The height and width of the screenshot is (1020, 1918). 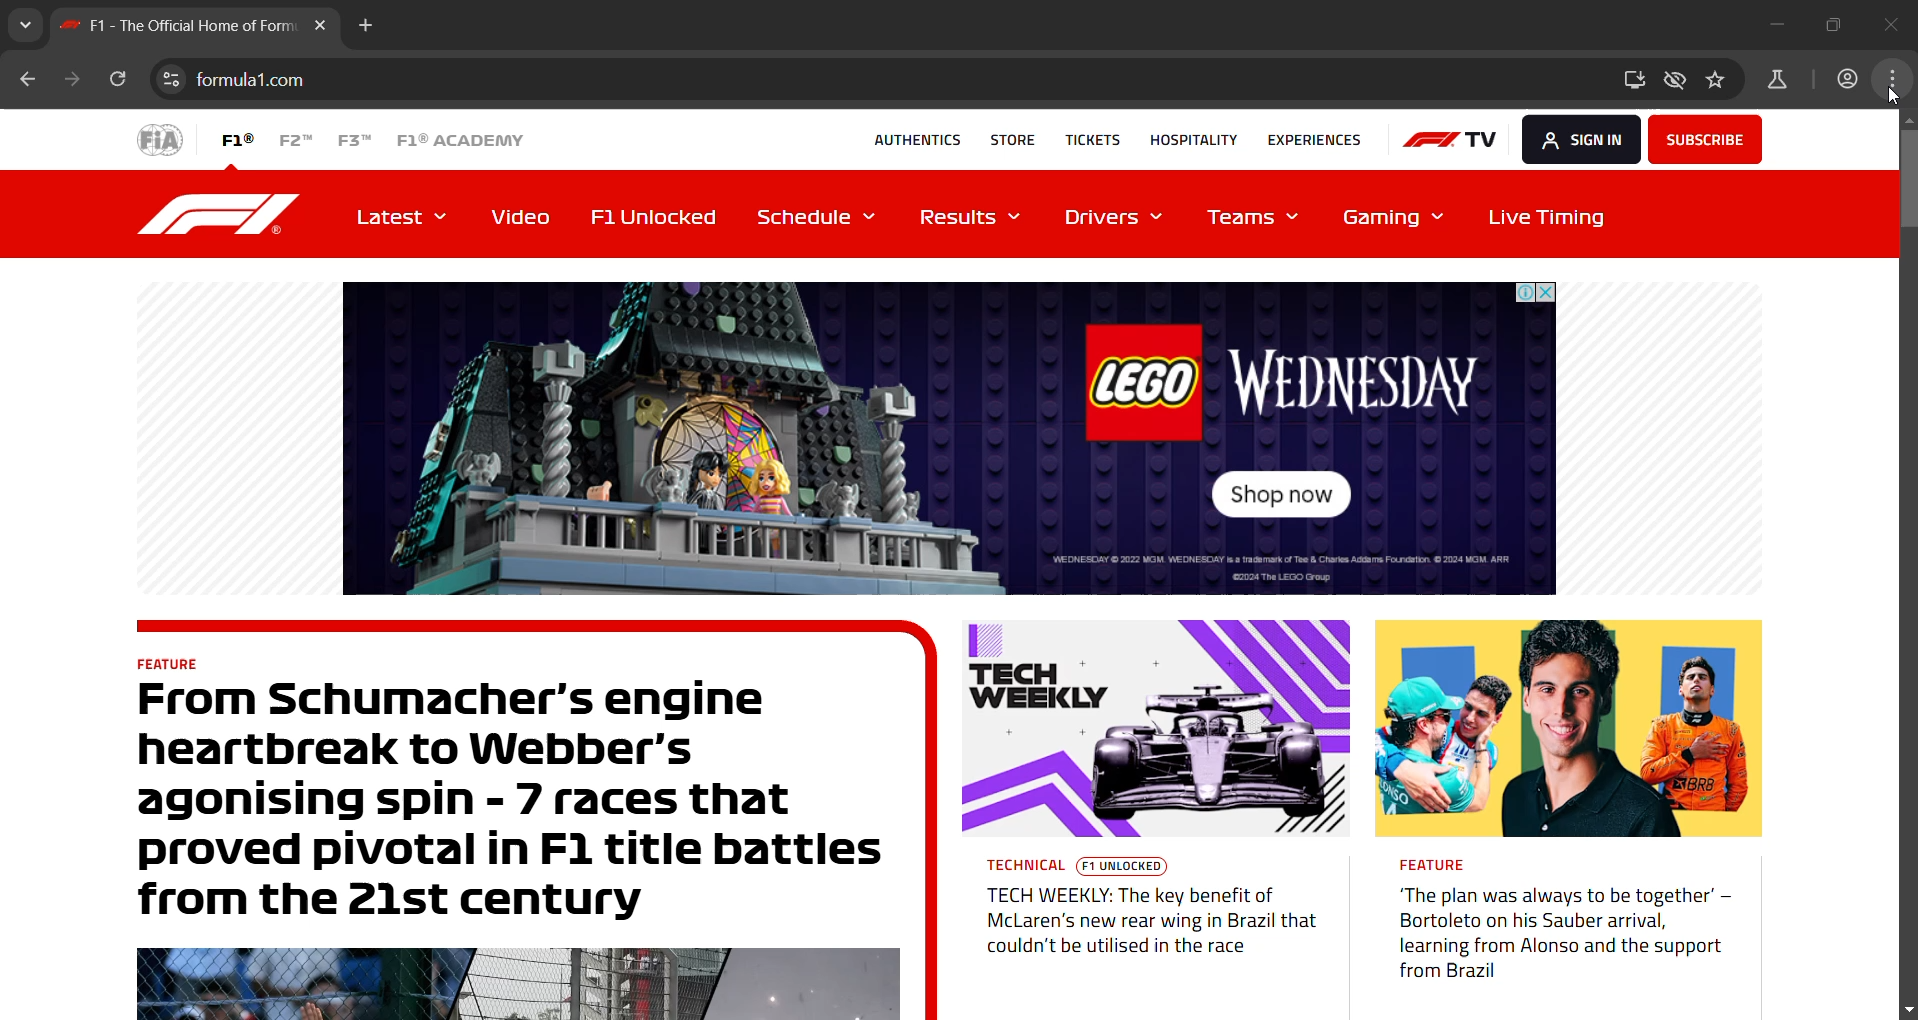 What do you see at coordinates (236, 141) in the screenshot?
I see `F1®` at bounding box center [236, 141].